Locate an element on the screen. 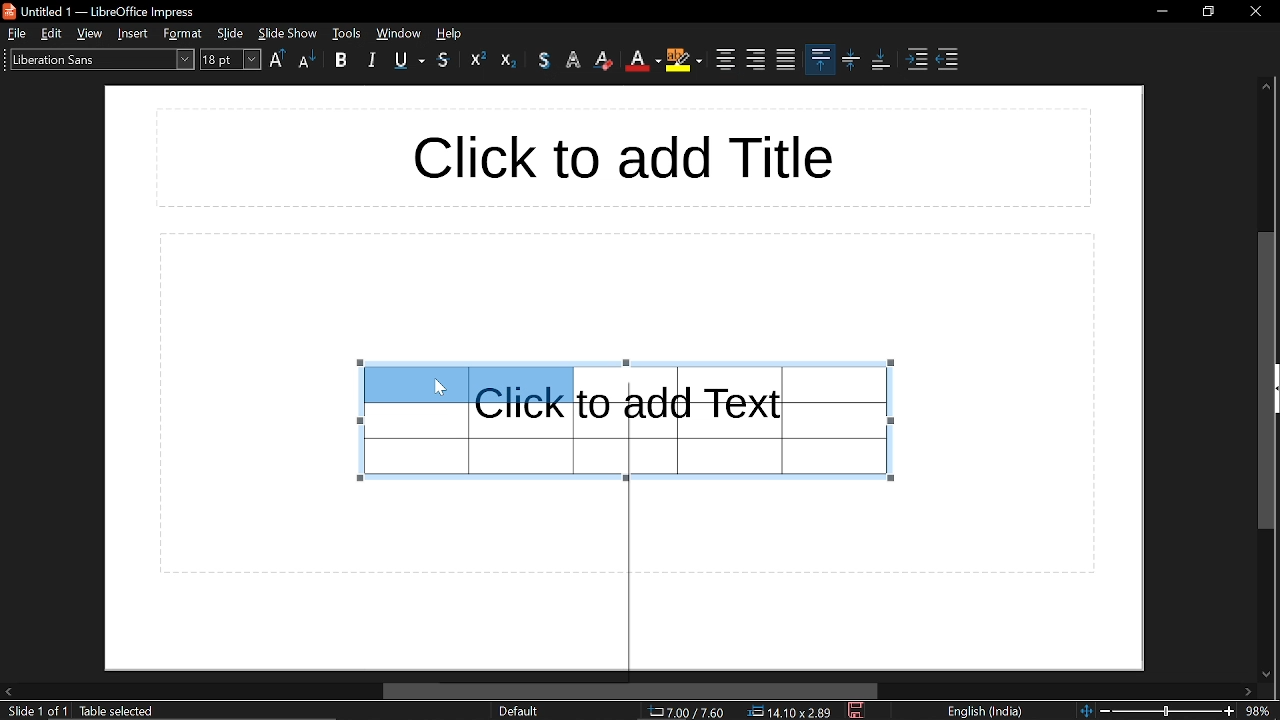 Image resolution: width=1280 pixels, height=720 pixels. align right is located at coordinates (756, 59).